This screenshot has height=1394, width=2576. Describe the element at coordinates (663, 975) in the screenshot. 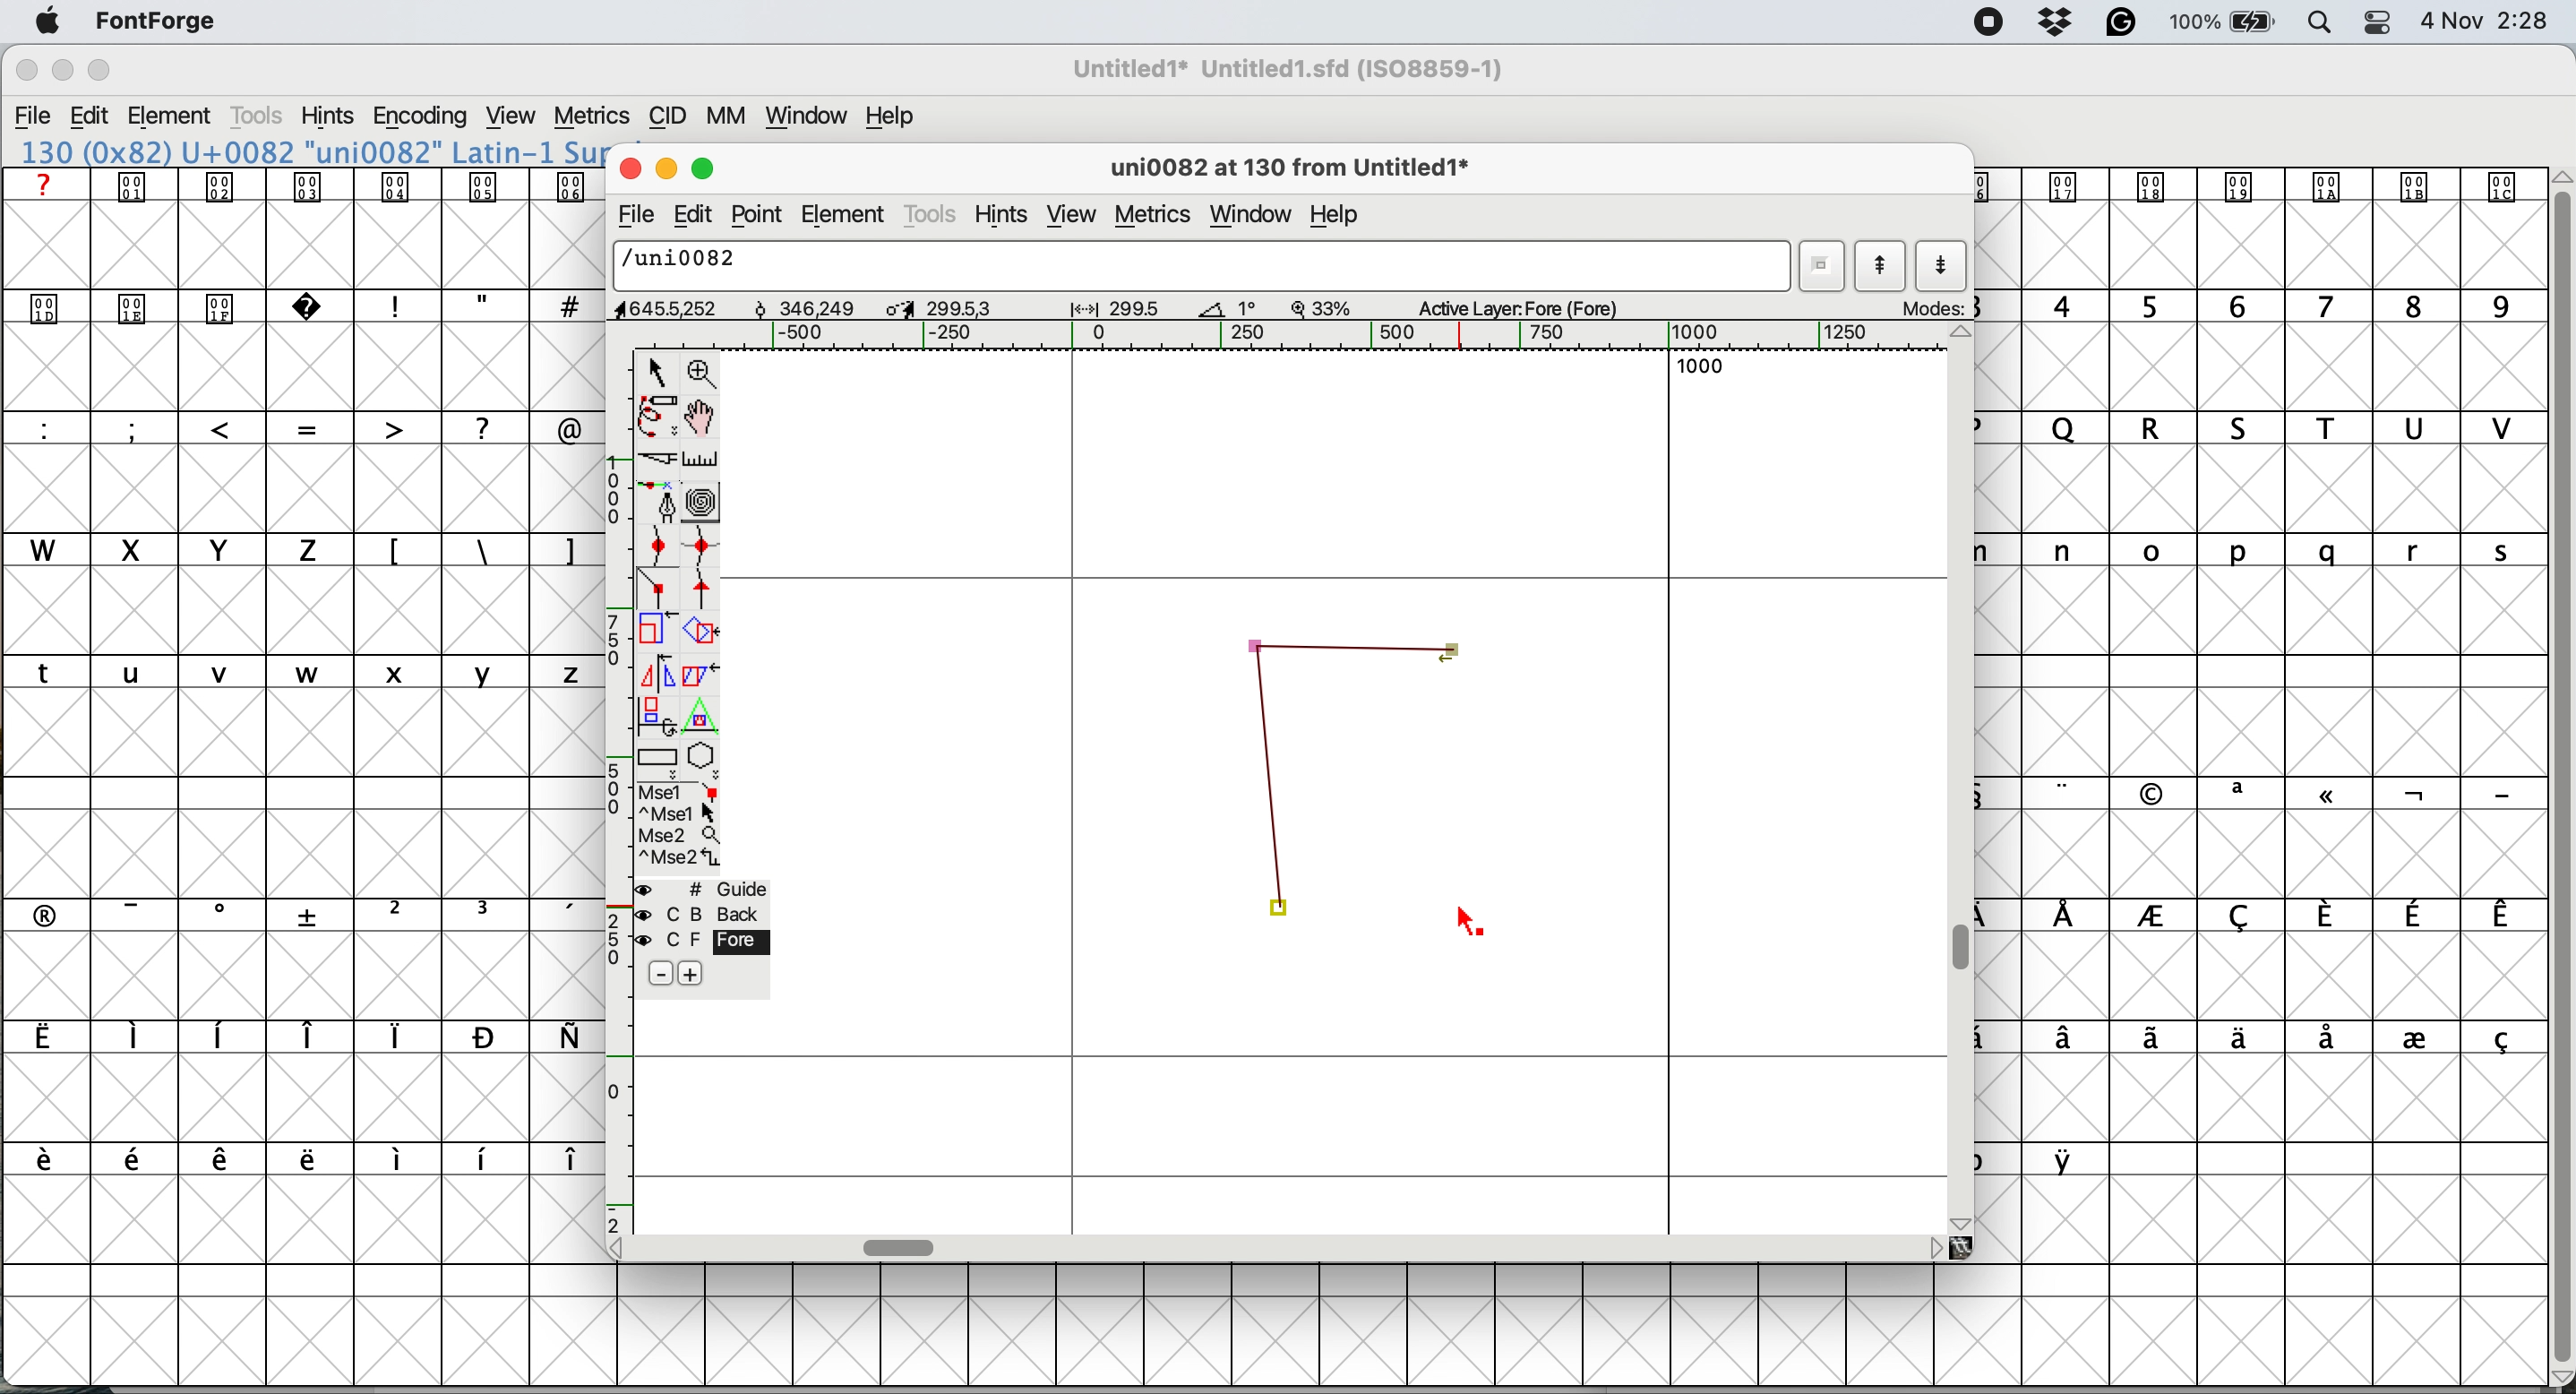

I see `remove` at that location.